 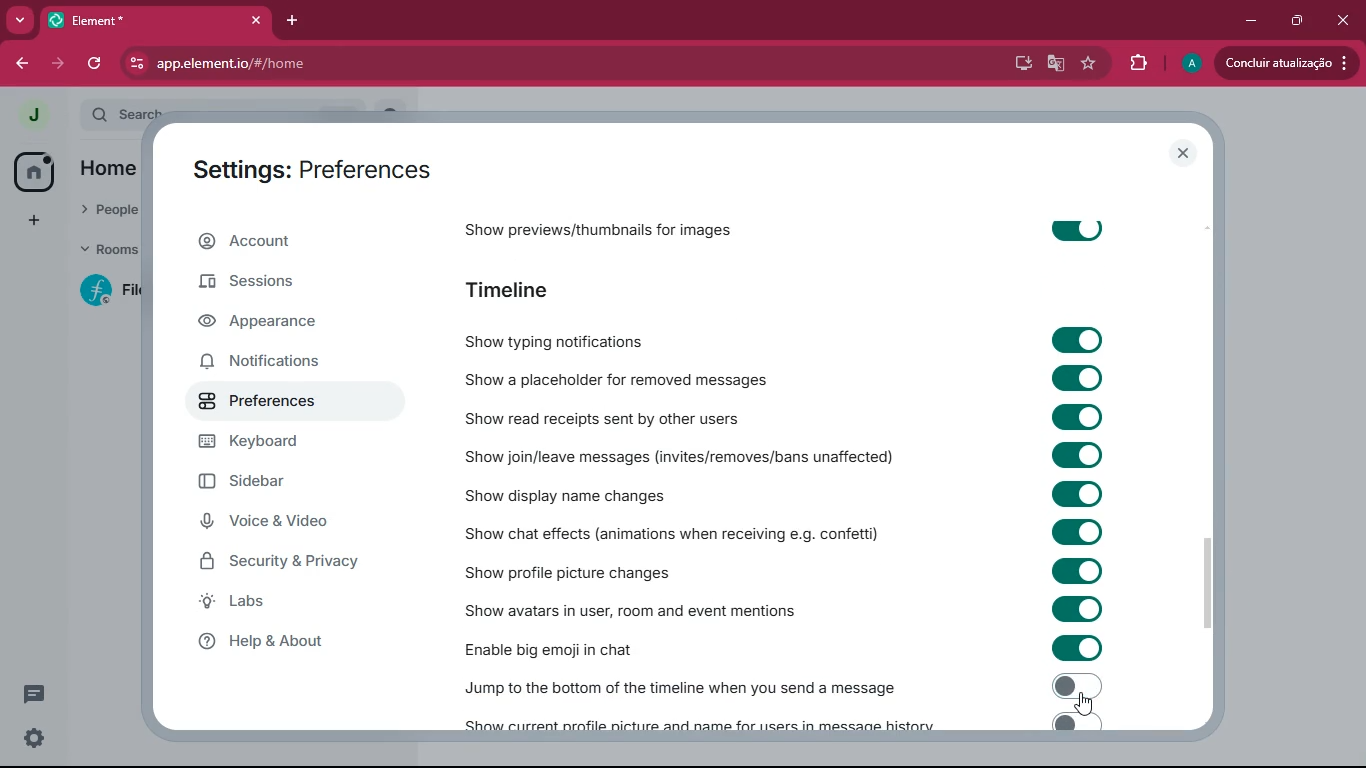 What do you see at coordinates (1081, 609) in the screenshot?
I see `toggle on ` at bounding box center [1081, 609].